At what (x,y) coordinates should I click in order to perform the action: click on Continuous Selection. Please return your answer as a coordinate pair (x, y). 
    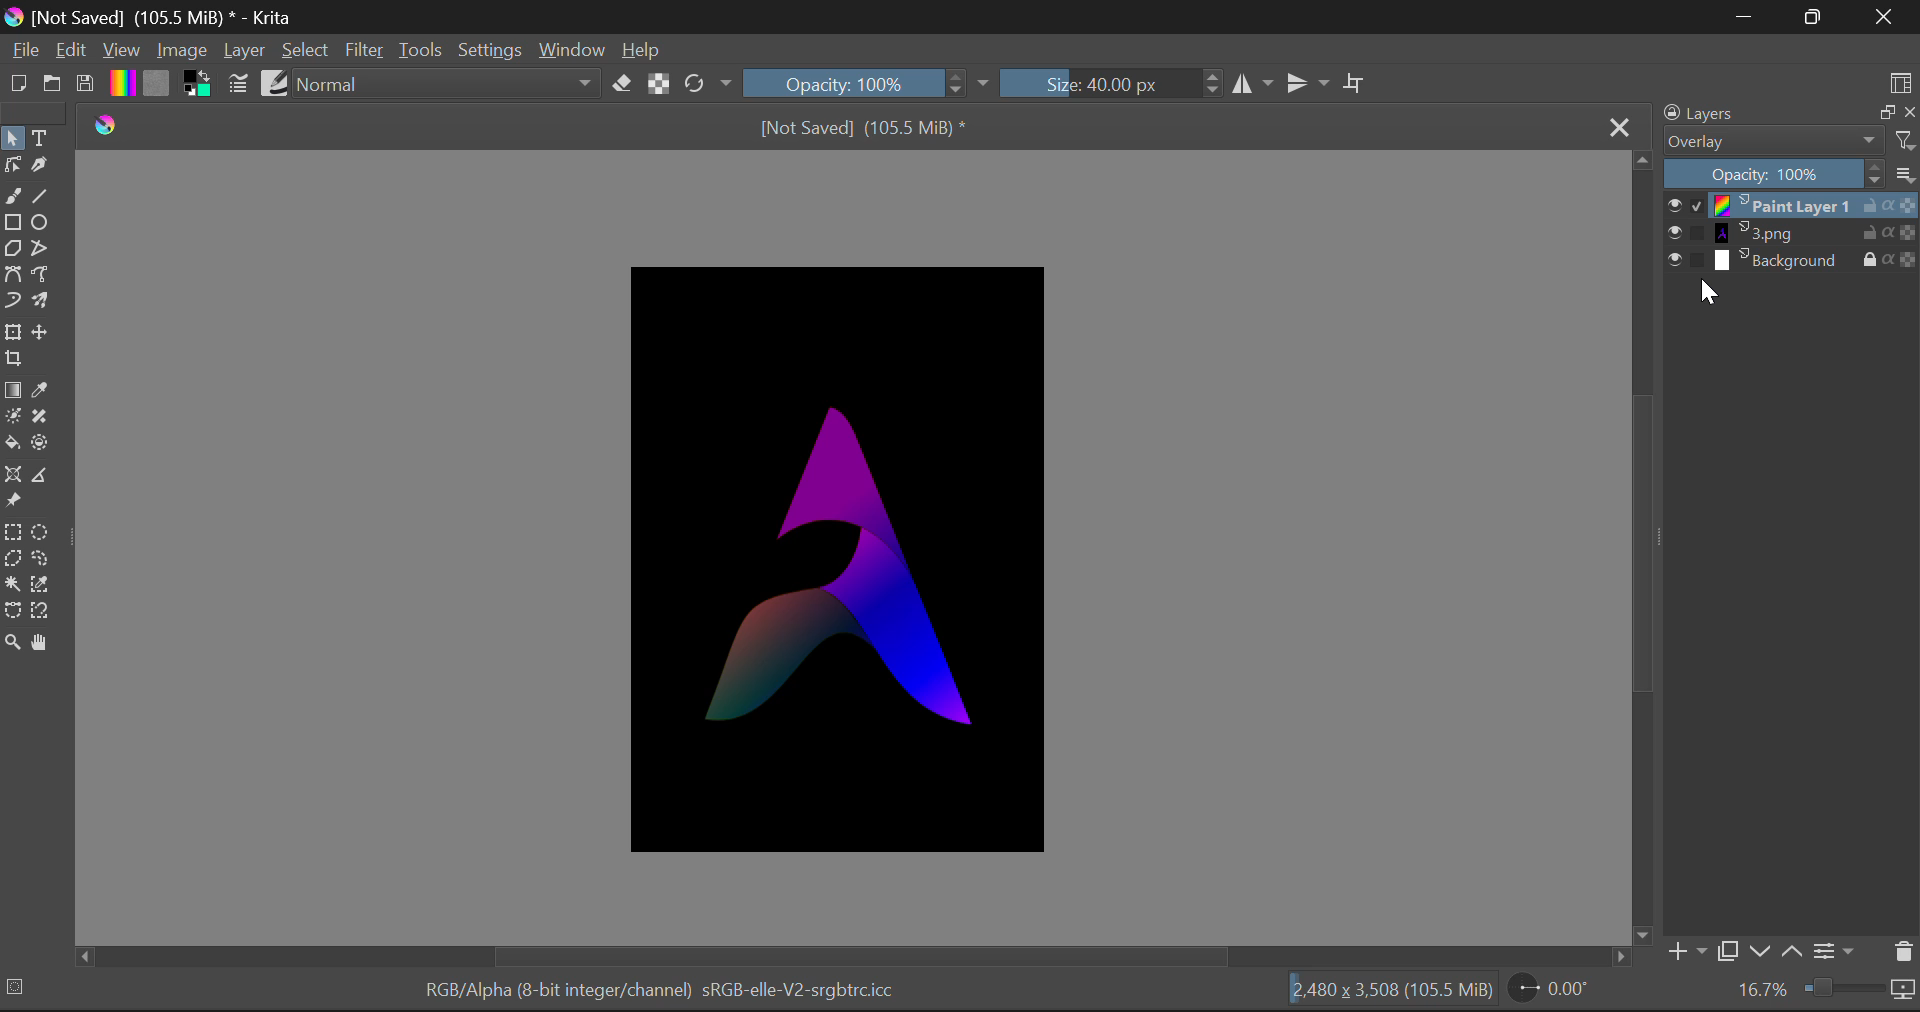
    Looking at the image, I should click on (13, 586).